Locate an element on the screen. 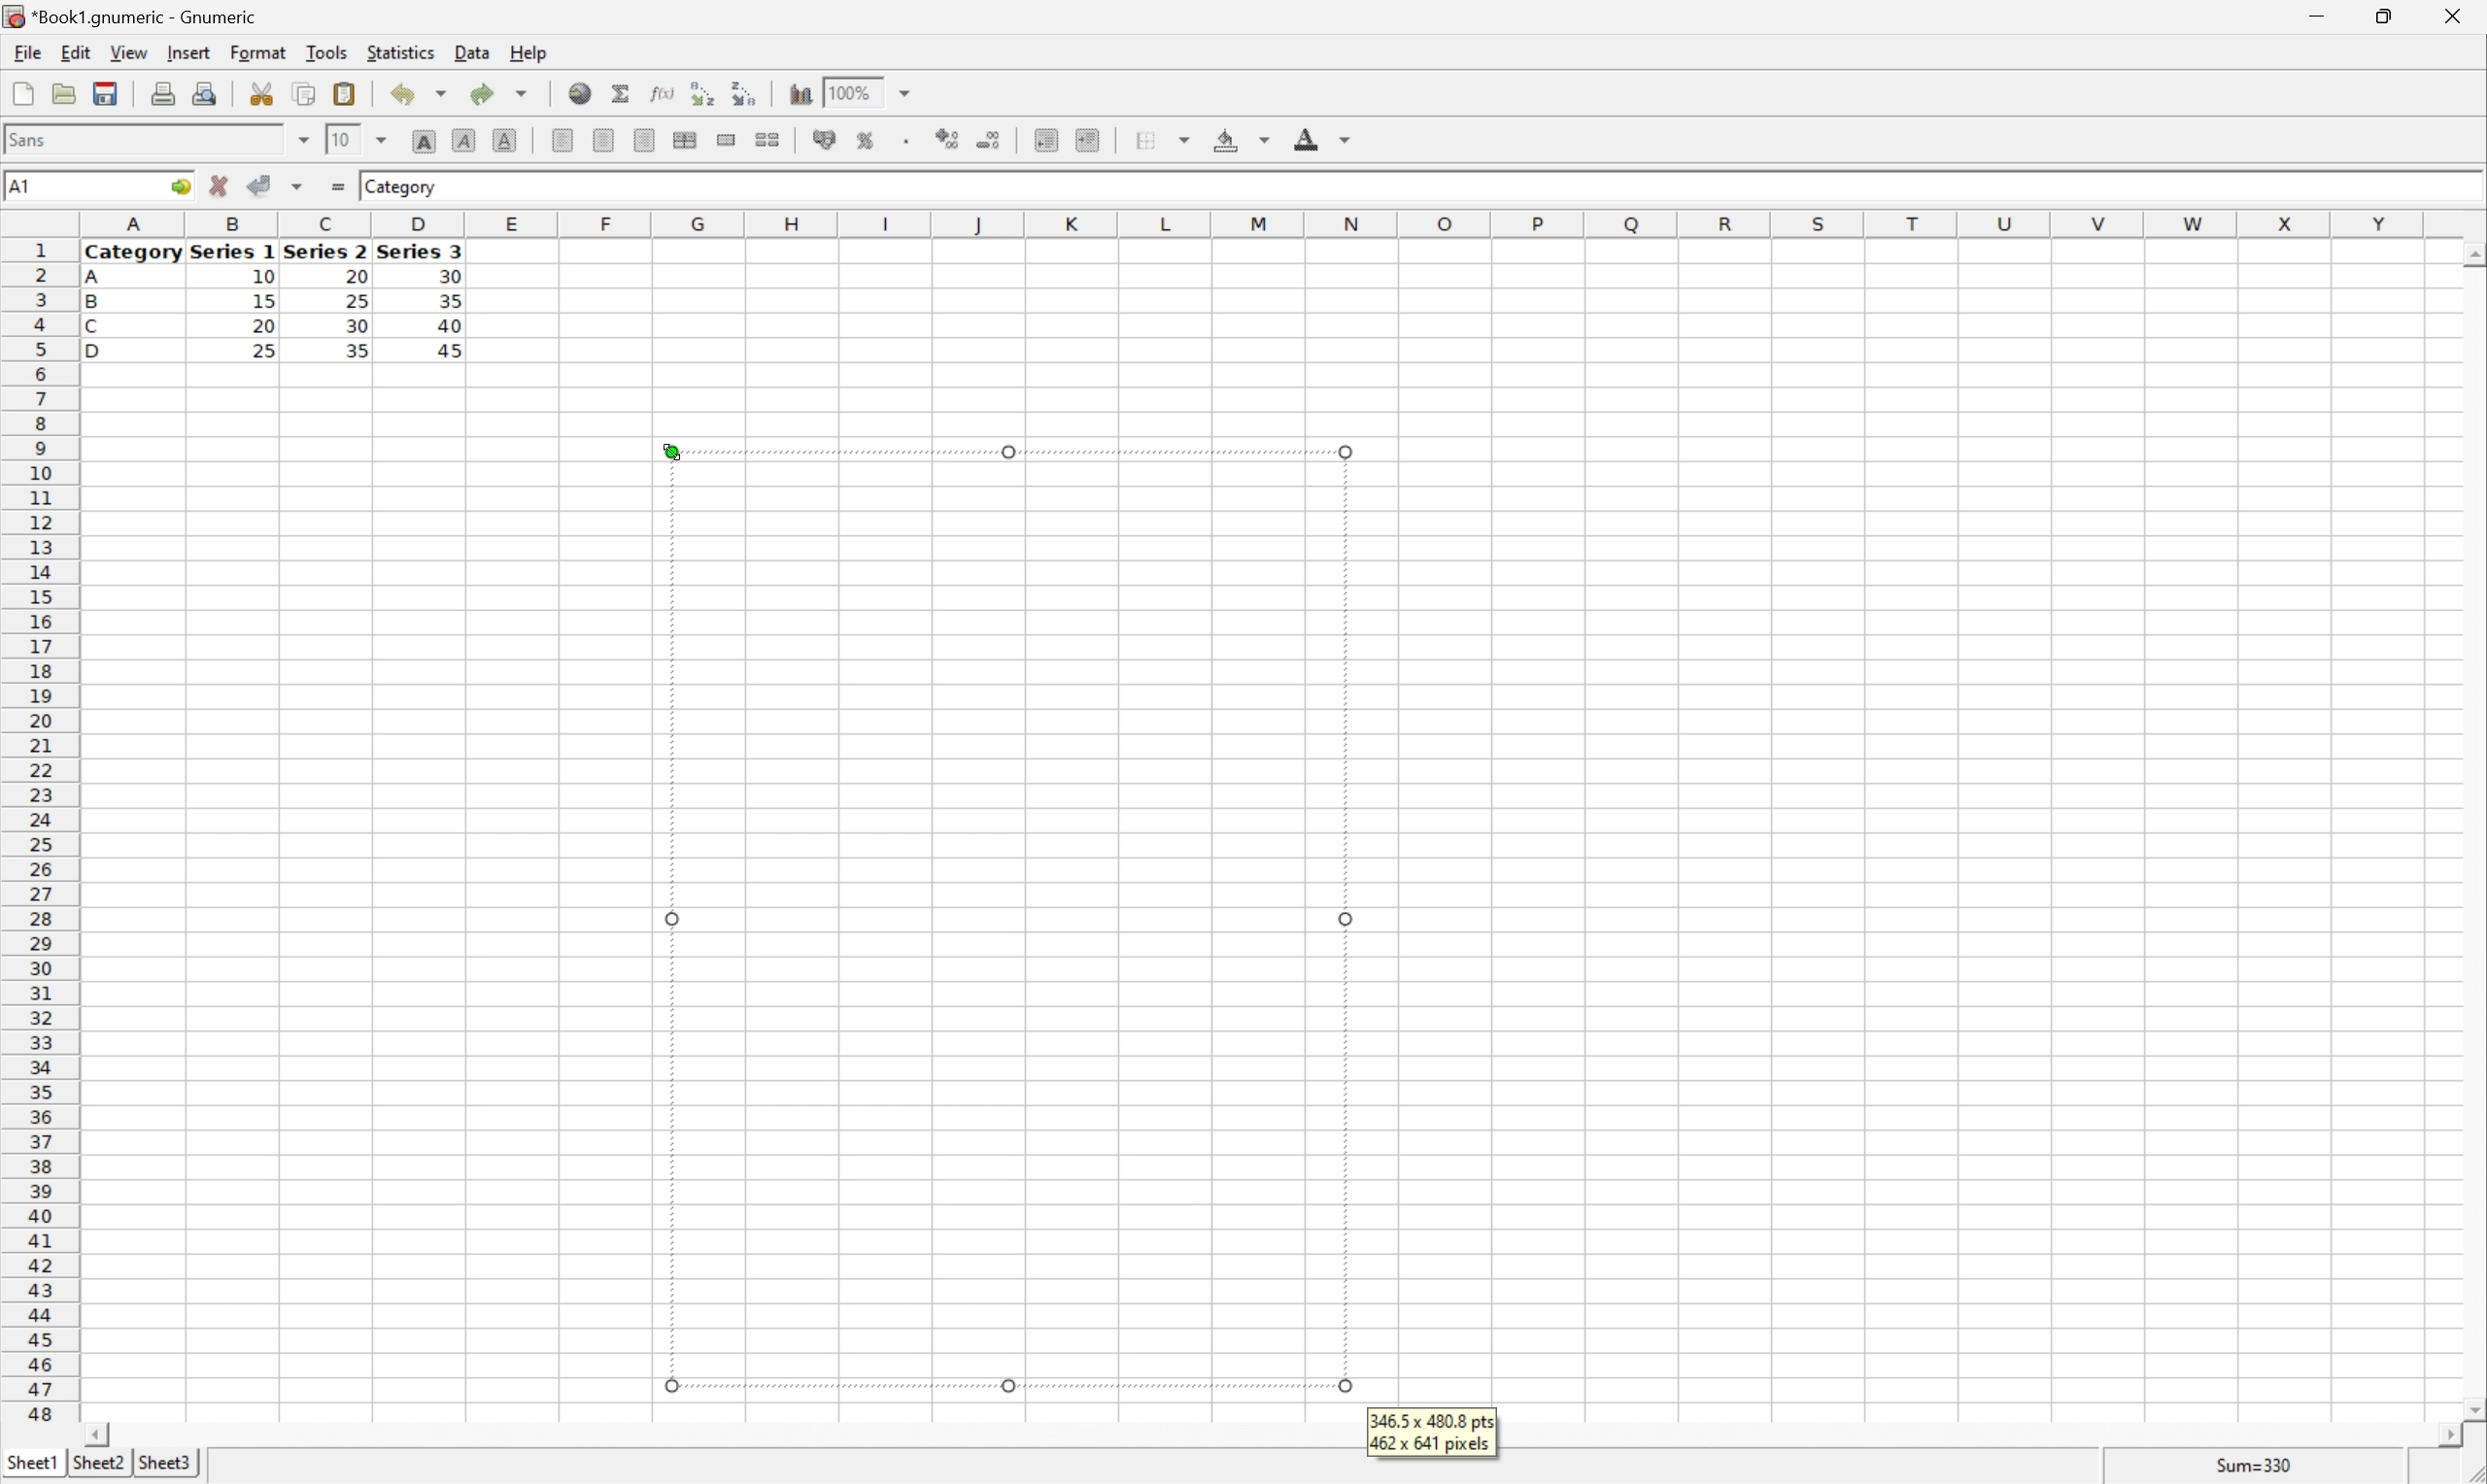 The width and height of the screenshot is (2487, 1484). Go to is located at coordinates (177, 186).